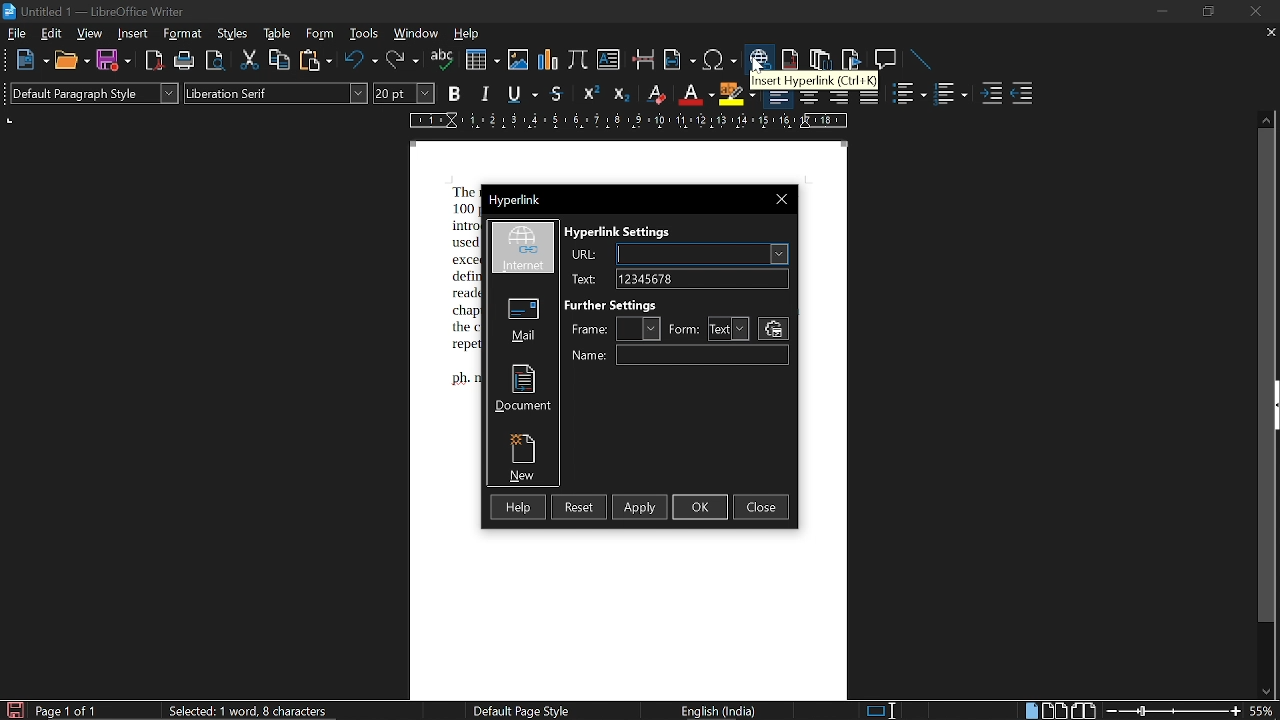  Describe the element at coordinates (790, 60) in the screenshot. I see `insert footnote` at that location.